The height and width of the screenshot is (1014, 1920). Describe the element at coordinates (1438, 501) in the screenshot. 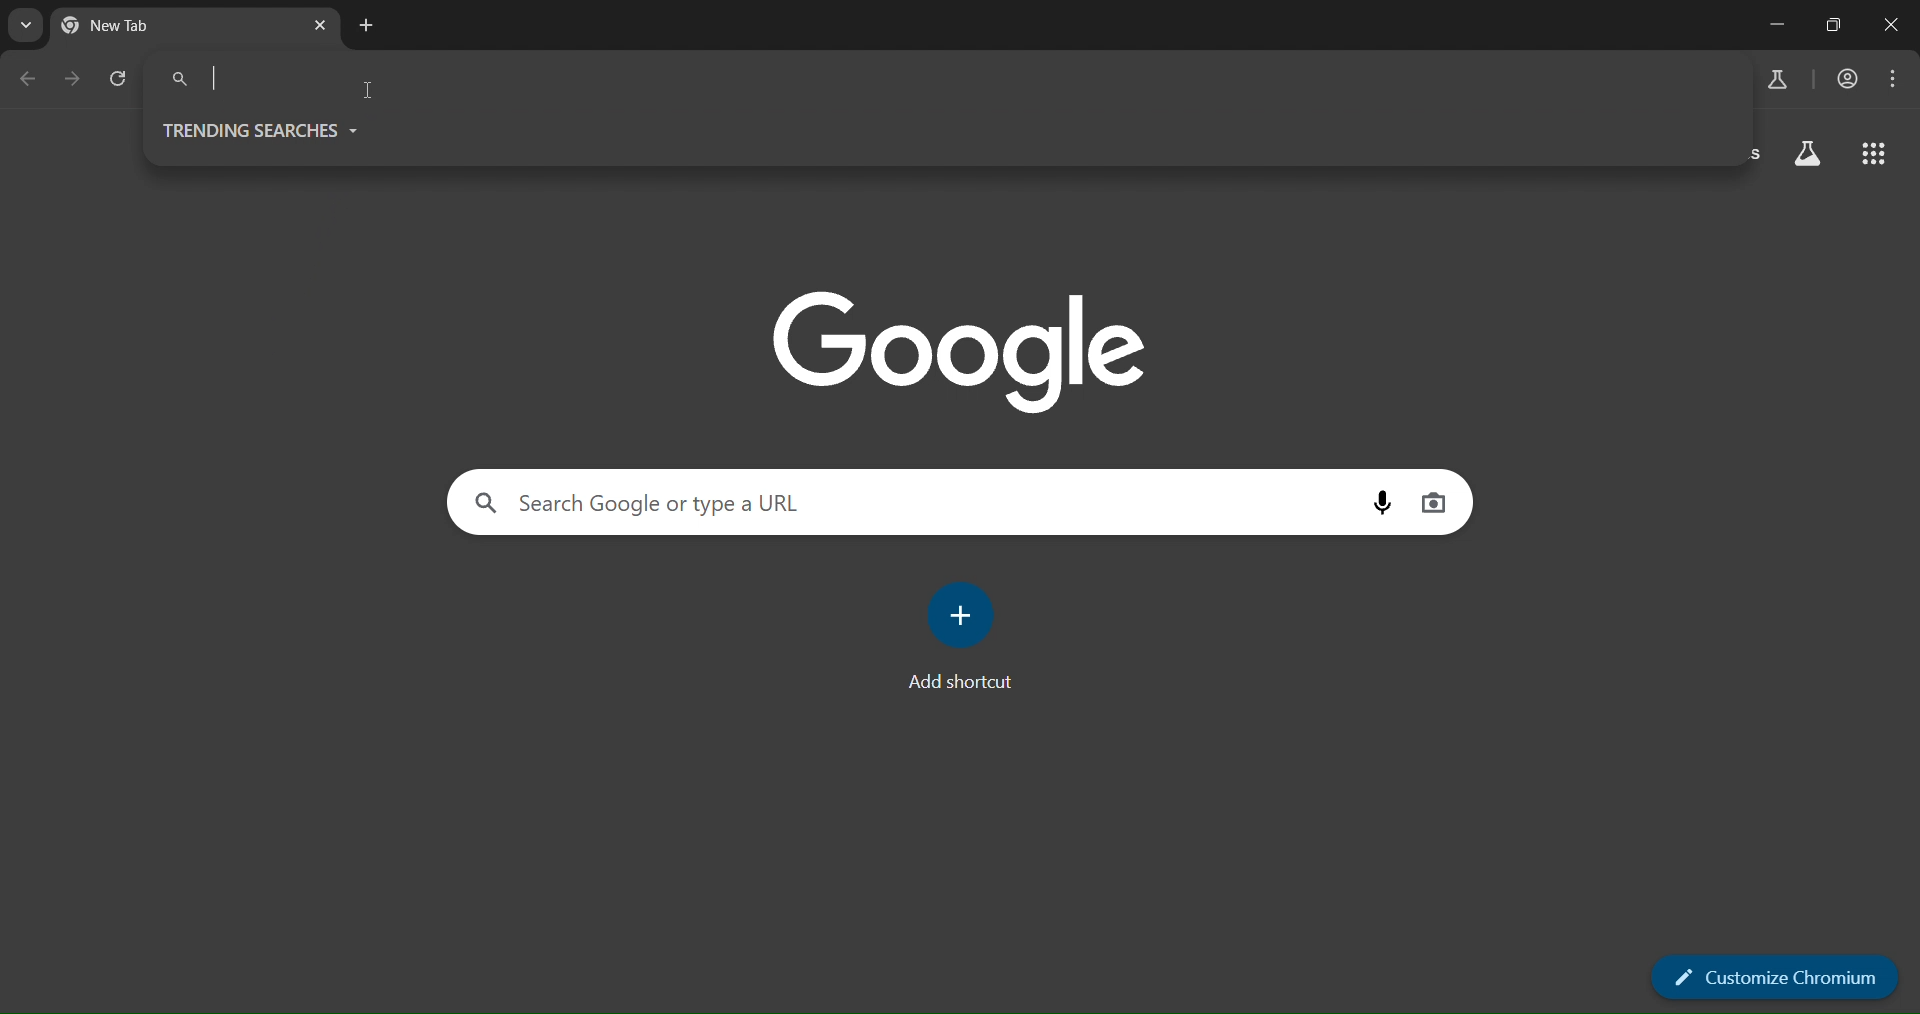

I see `image search` at that location.